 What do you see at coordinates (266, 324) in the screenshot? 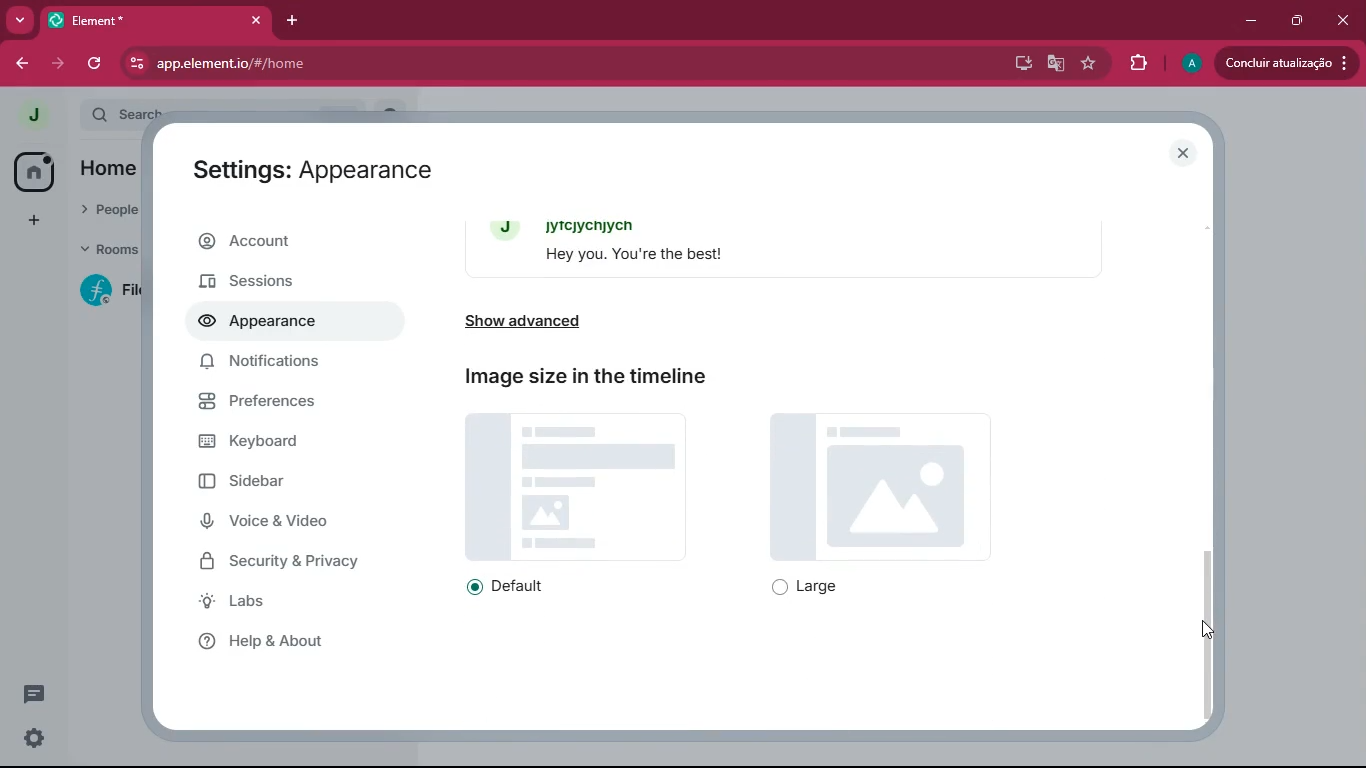
I see `appearance` at bounding box center [266, 324].